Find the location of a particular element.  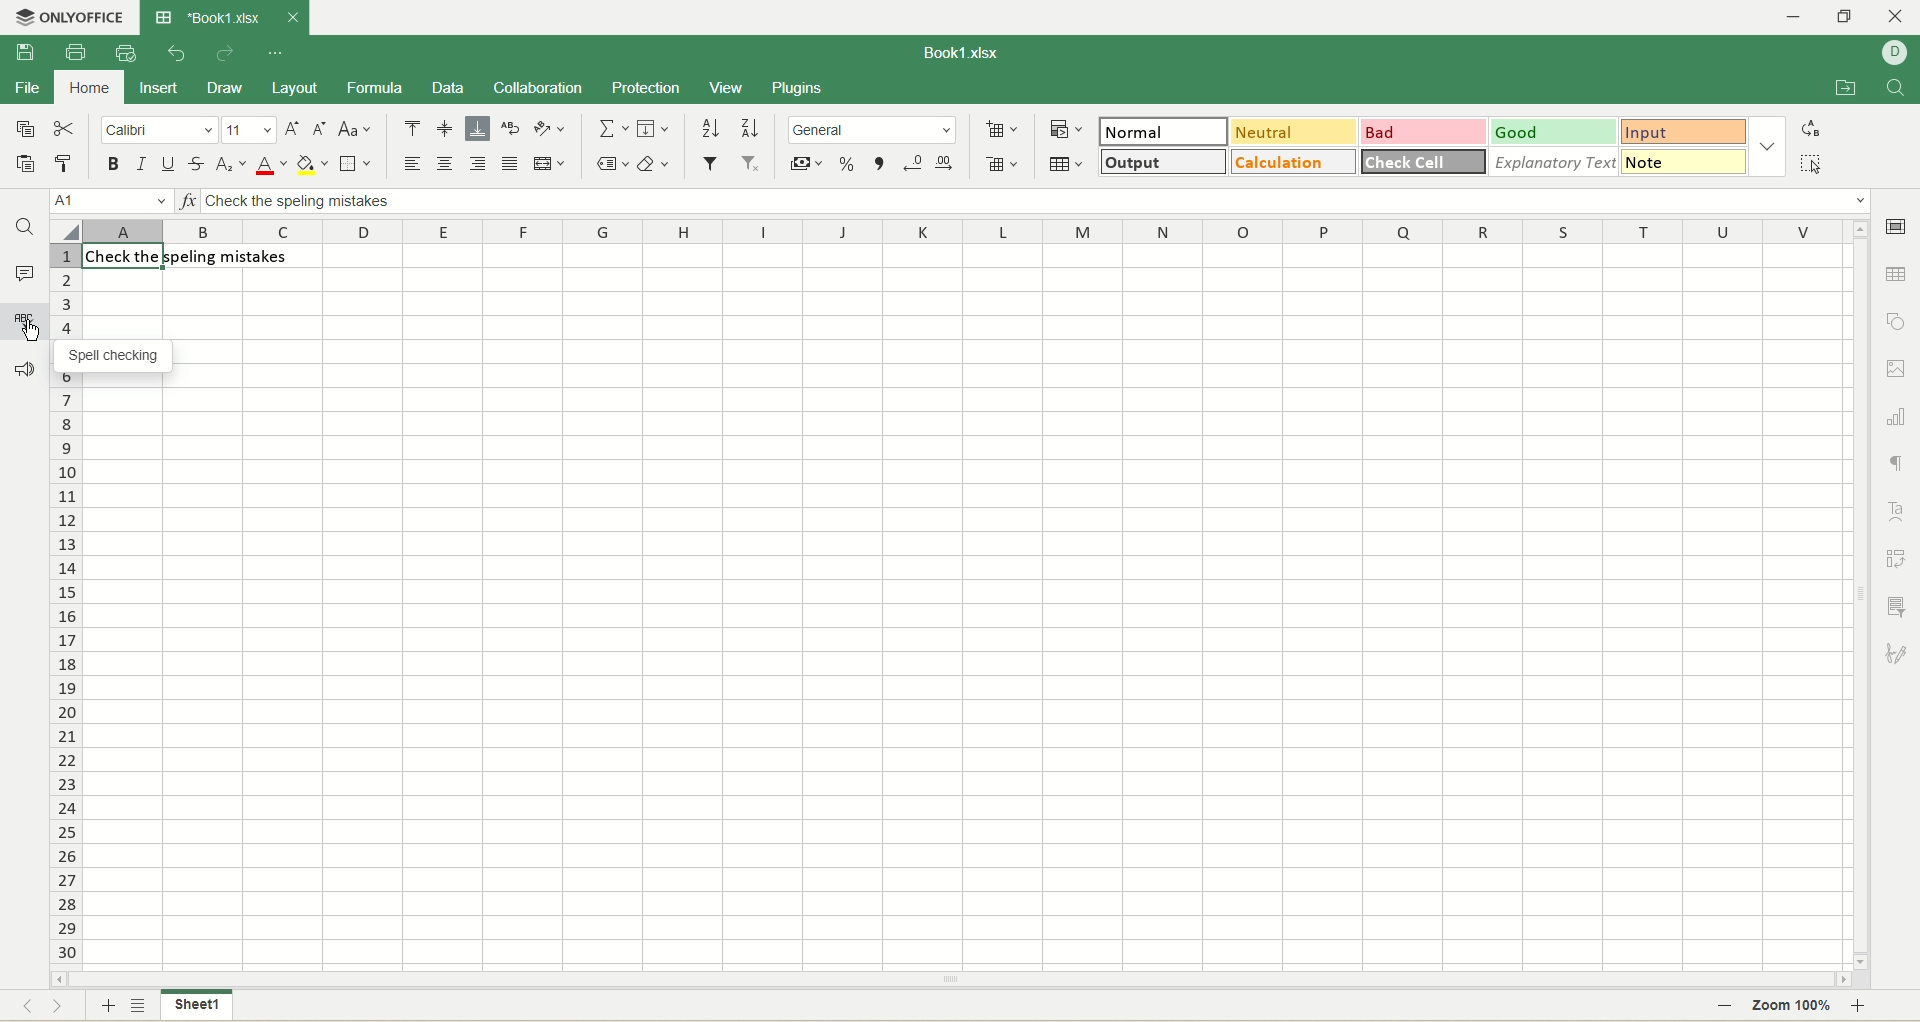

align left is located at coordinates (411, 163).